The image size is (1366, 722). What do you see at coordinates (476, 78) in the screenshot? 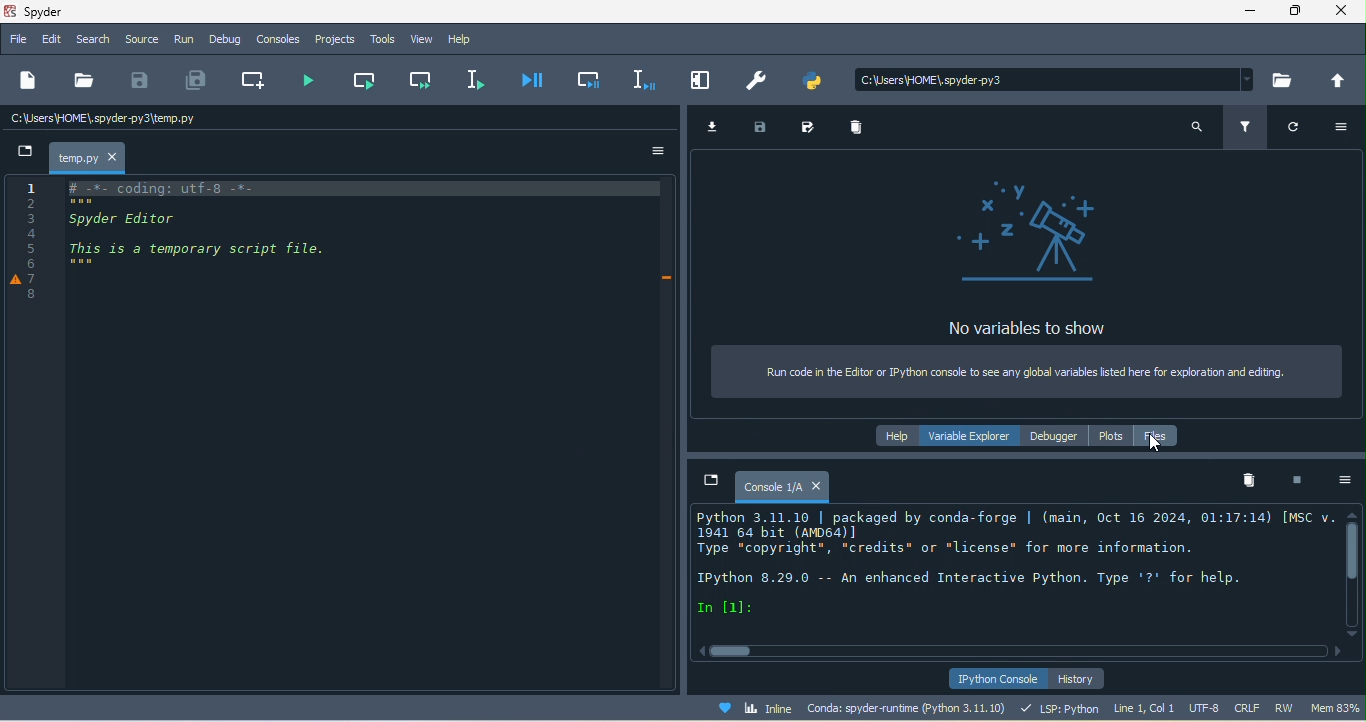
I see `run selection` at bounding box center [476, 78].